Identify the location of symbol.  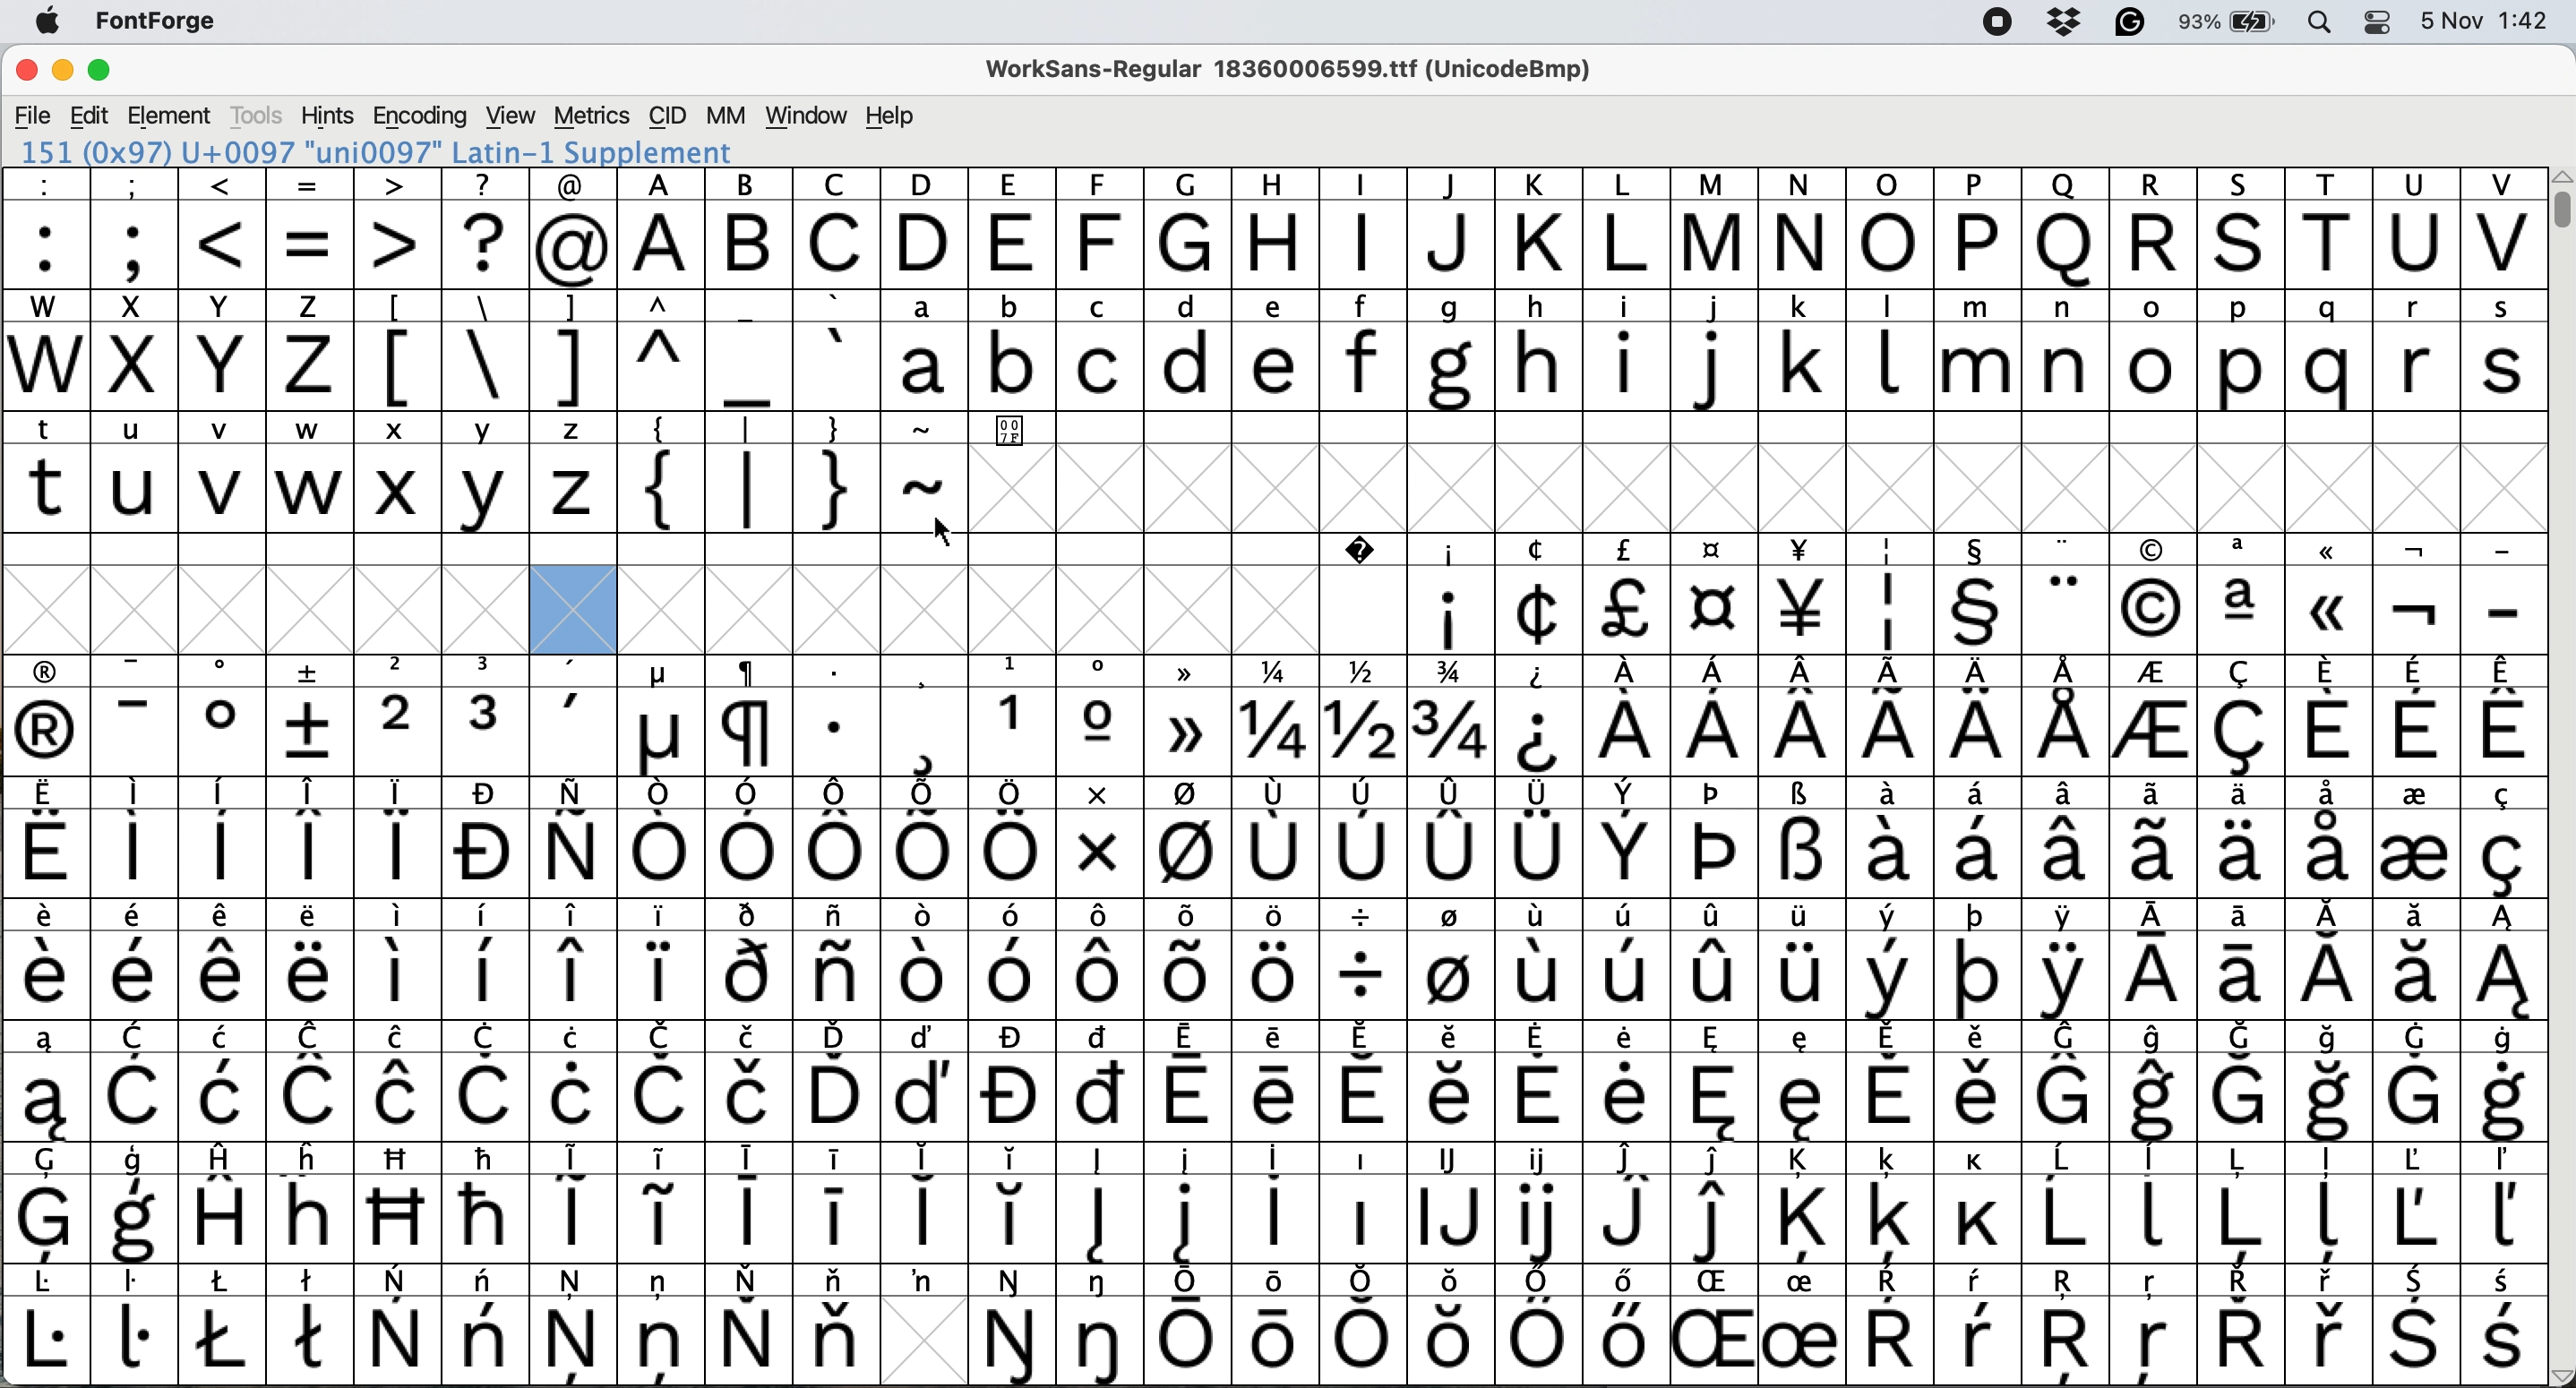
(1806, 1081).